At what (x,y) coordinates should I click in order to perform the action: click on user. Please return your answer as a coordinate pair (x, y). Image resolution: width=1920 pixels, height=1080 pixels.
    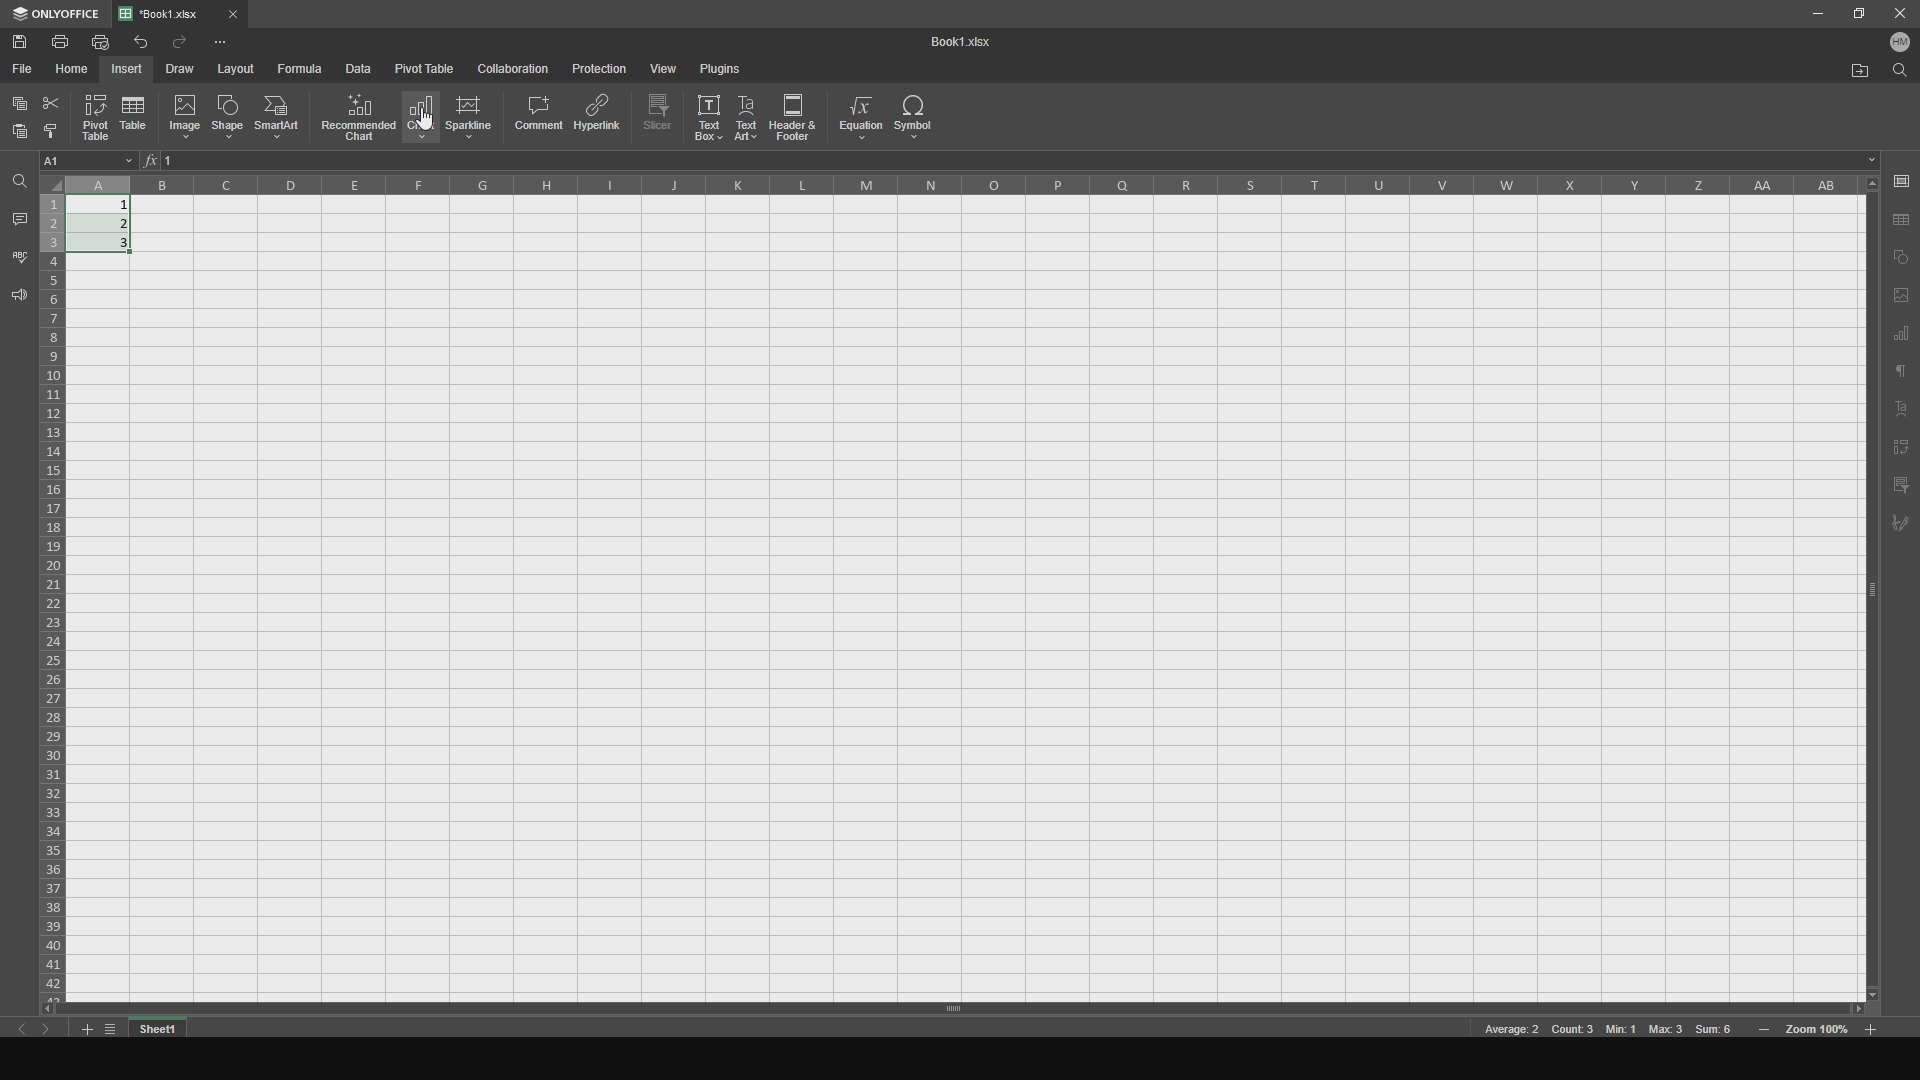
    Looking at the image, I should click on (1898, 44).